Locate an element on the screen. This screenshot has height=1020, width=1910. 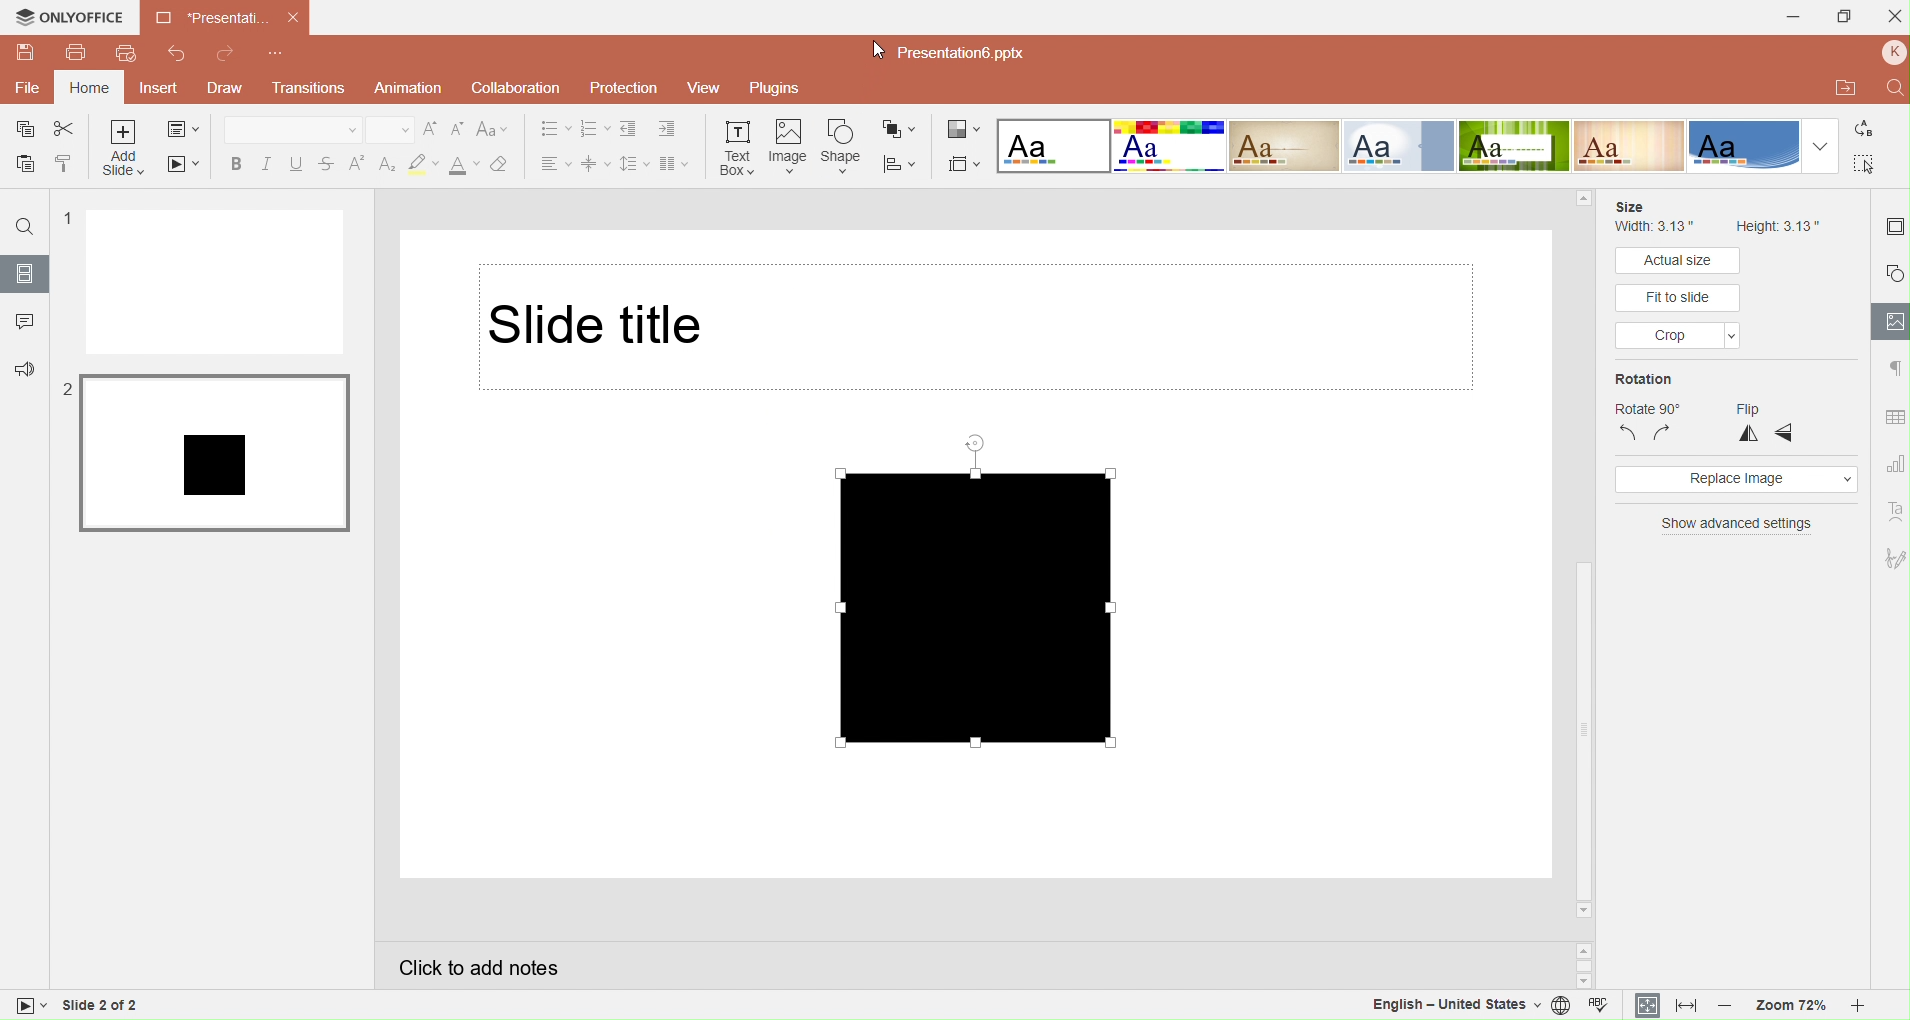
Lines is located at coordinates (1630, 146).